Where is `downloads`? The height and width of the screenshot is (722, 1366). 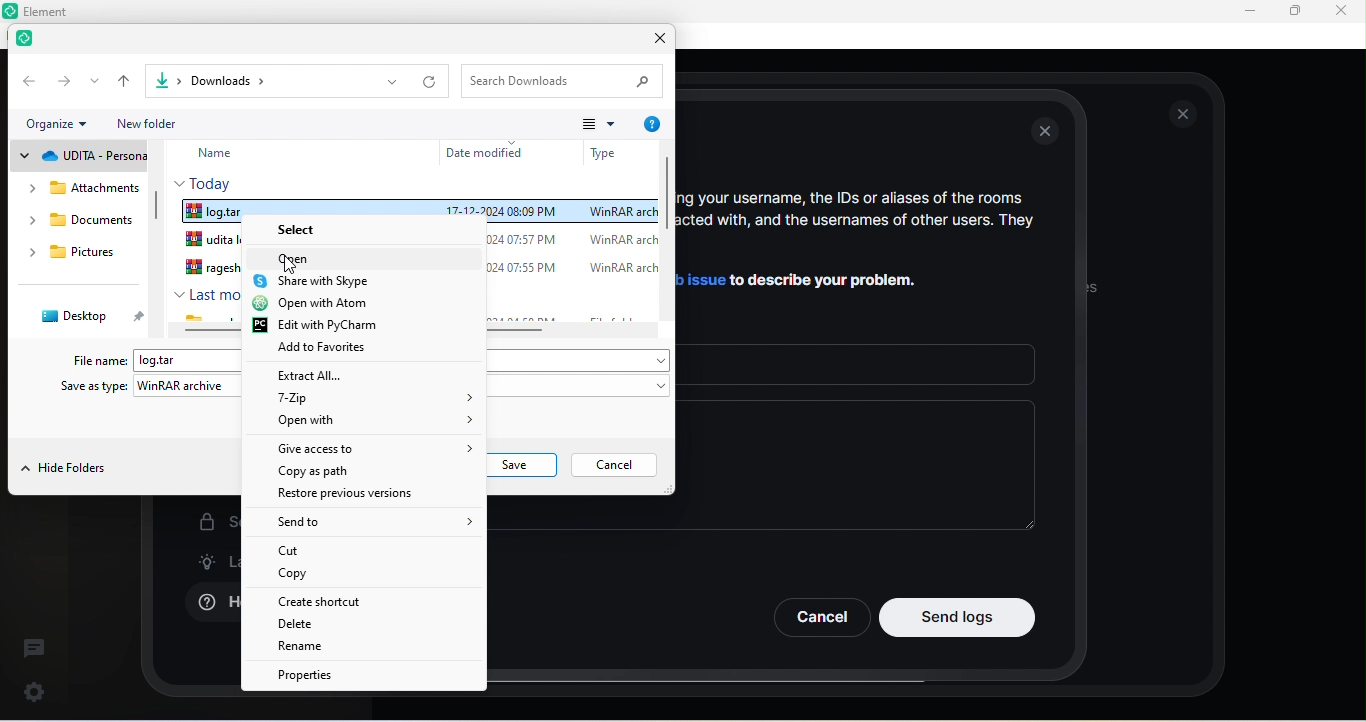
downloads is located at coordinates (82, 224).